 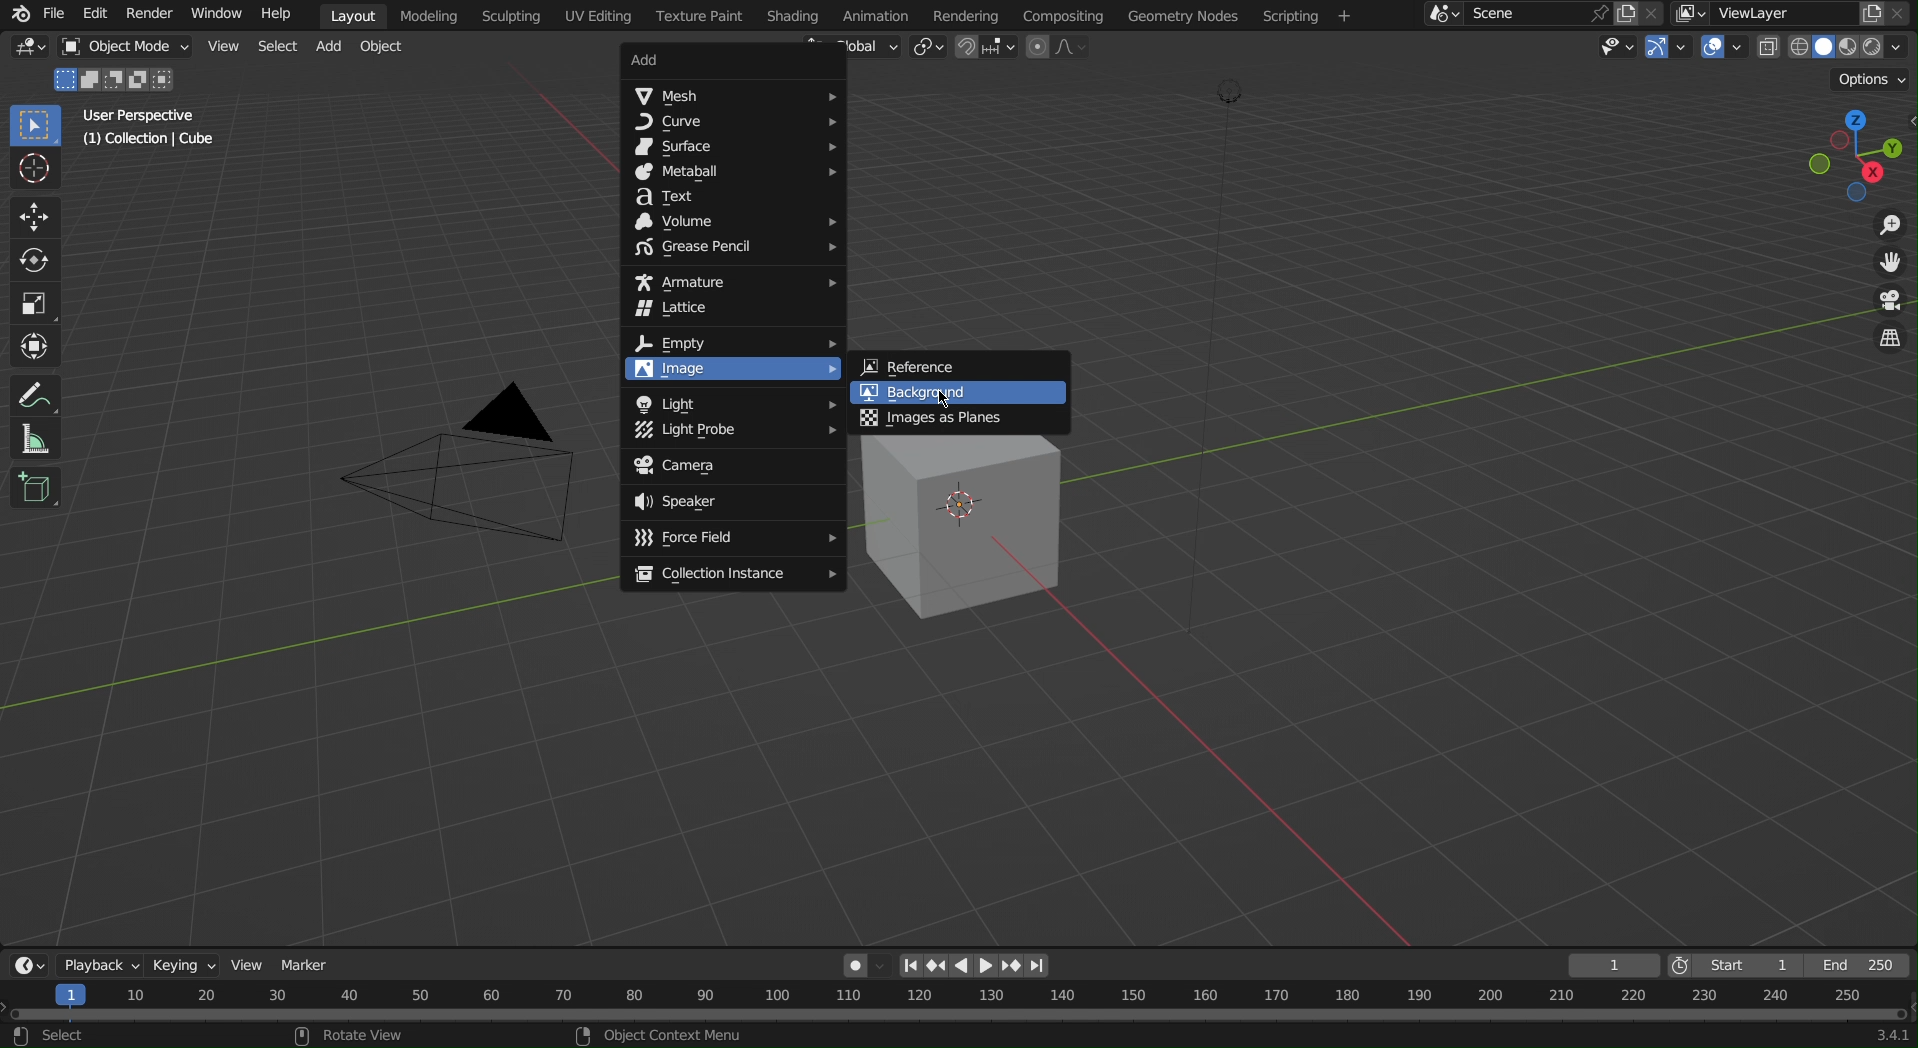 What do you see at coordinates (598, 16) in the screenshot?
I see `UV Editing` at bounding box center [598, 16].